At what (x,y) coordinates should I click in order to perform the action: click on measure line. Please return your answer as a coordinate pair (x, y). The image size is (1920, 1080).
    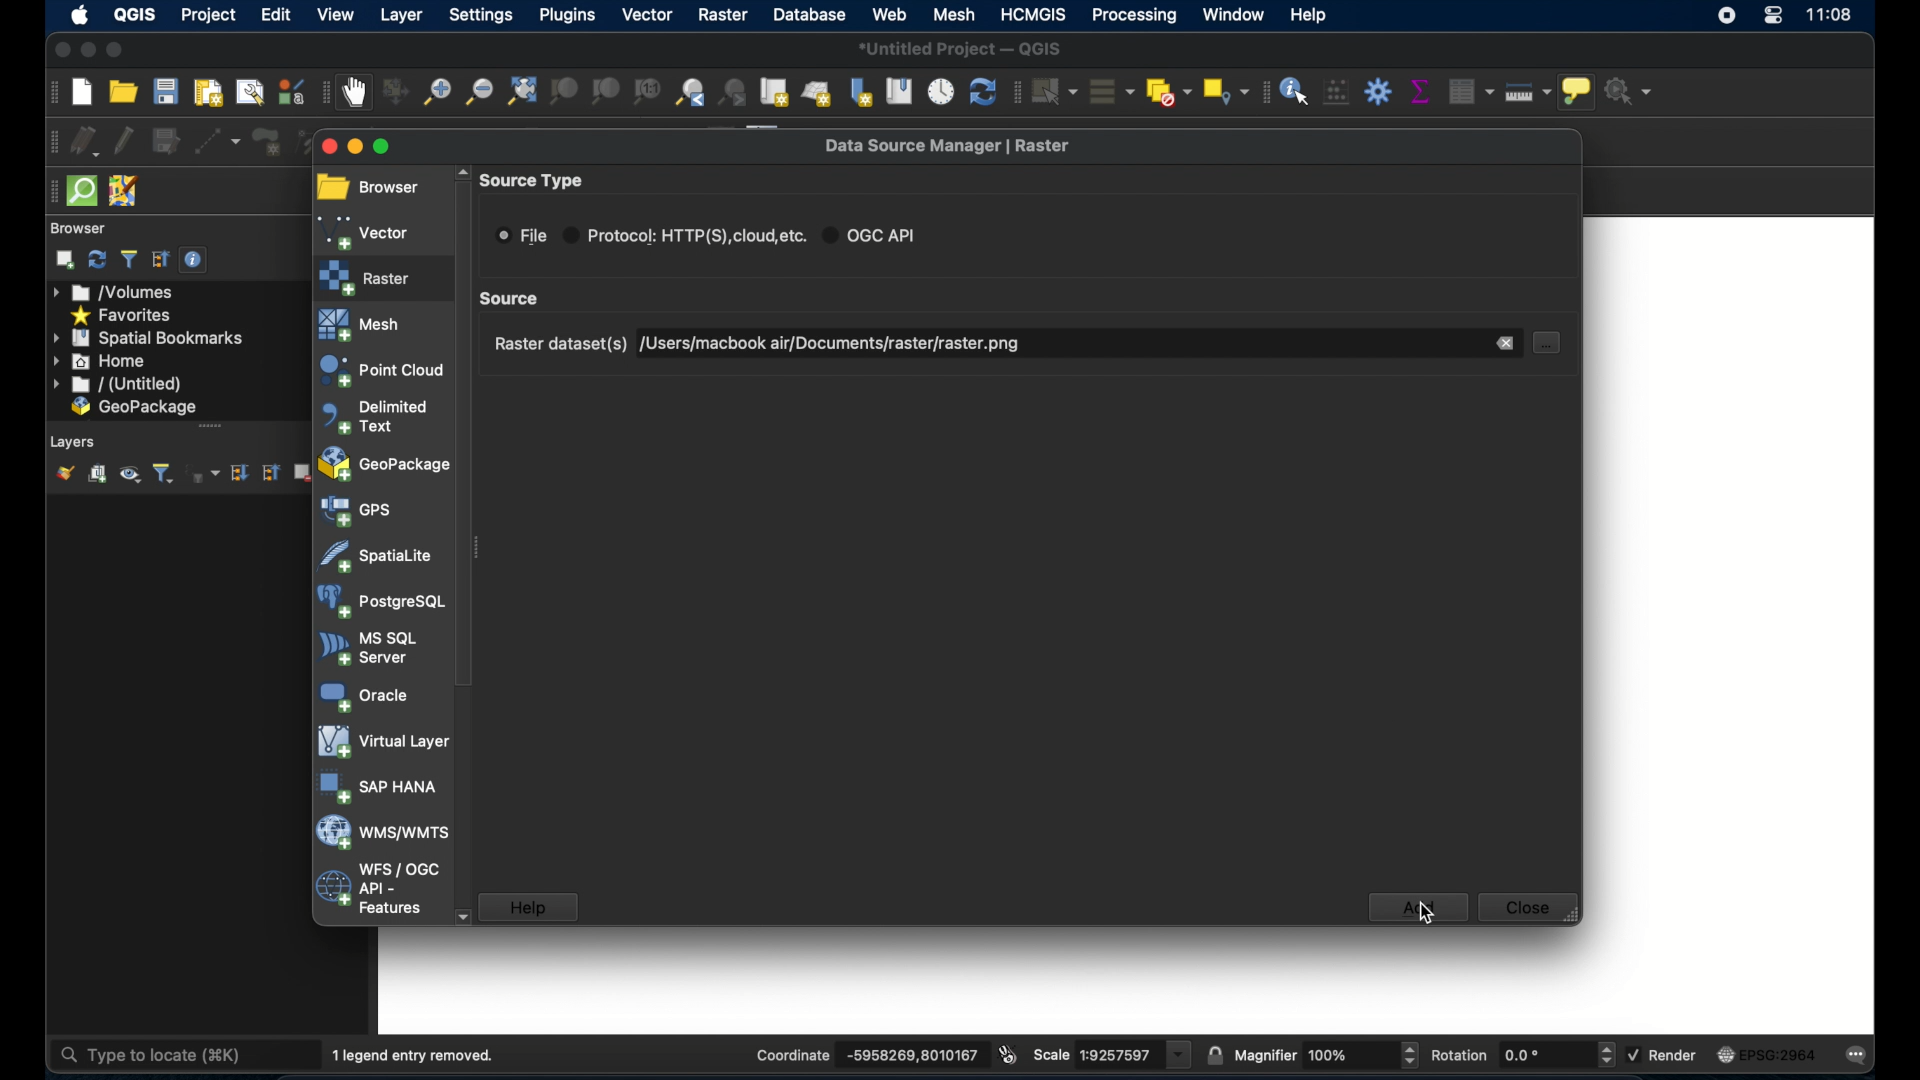
    Looking at the image, I should click on (1531, 95).